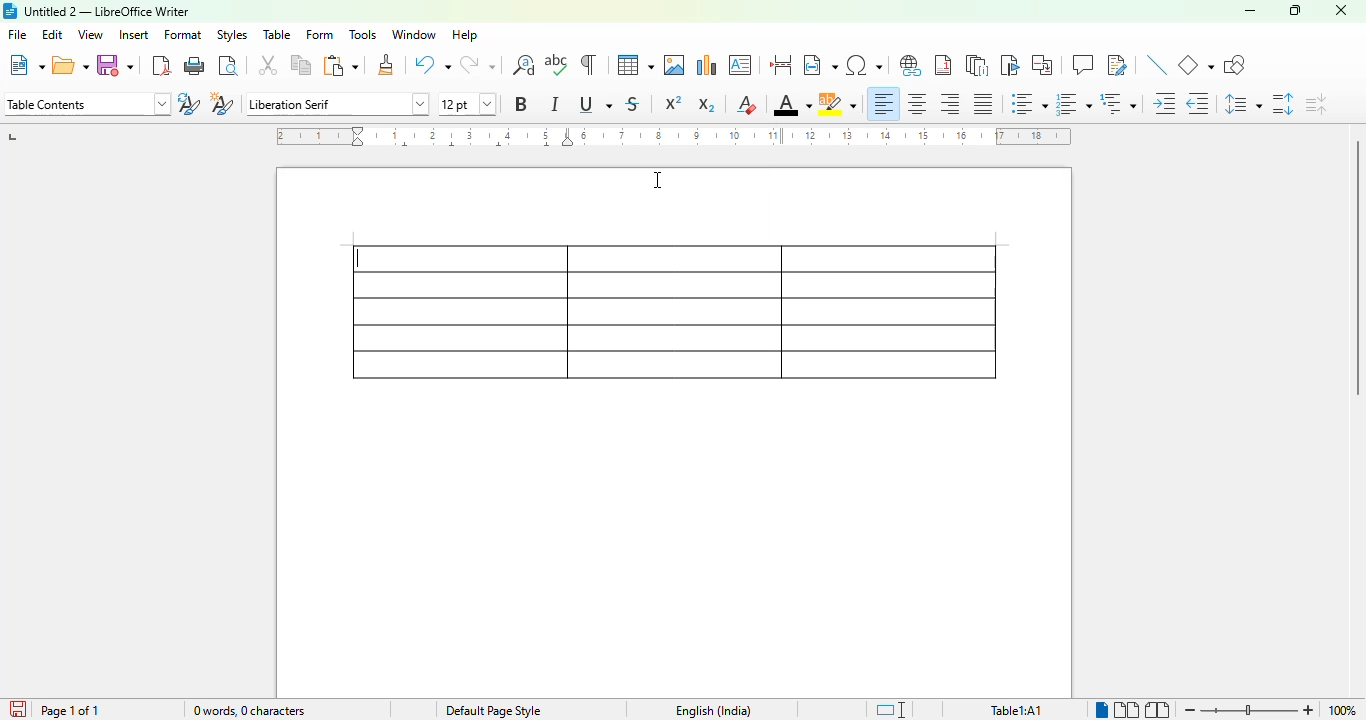  I want to click on increase indent, so click(1164, 103).